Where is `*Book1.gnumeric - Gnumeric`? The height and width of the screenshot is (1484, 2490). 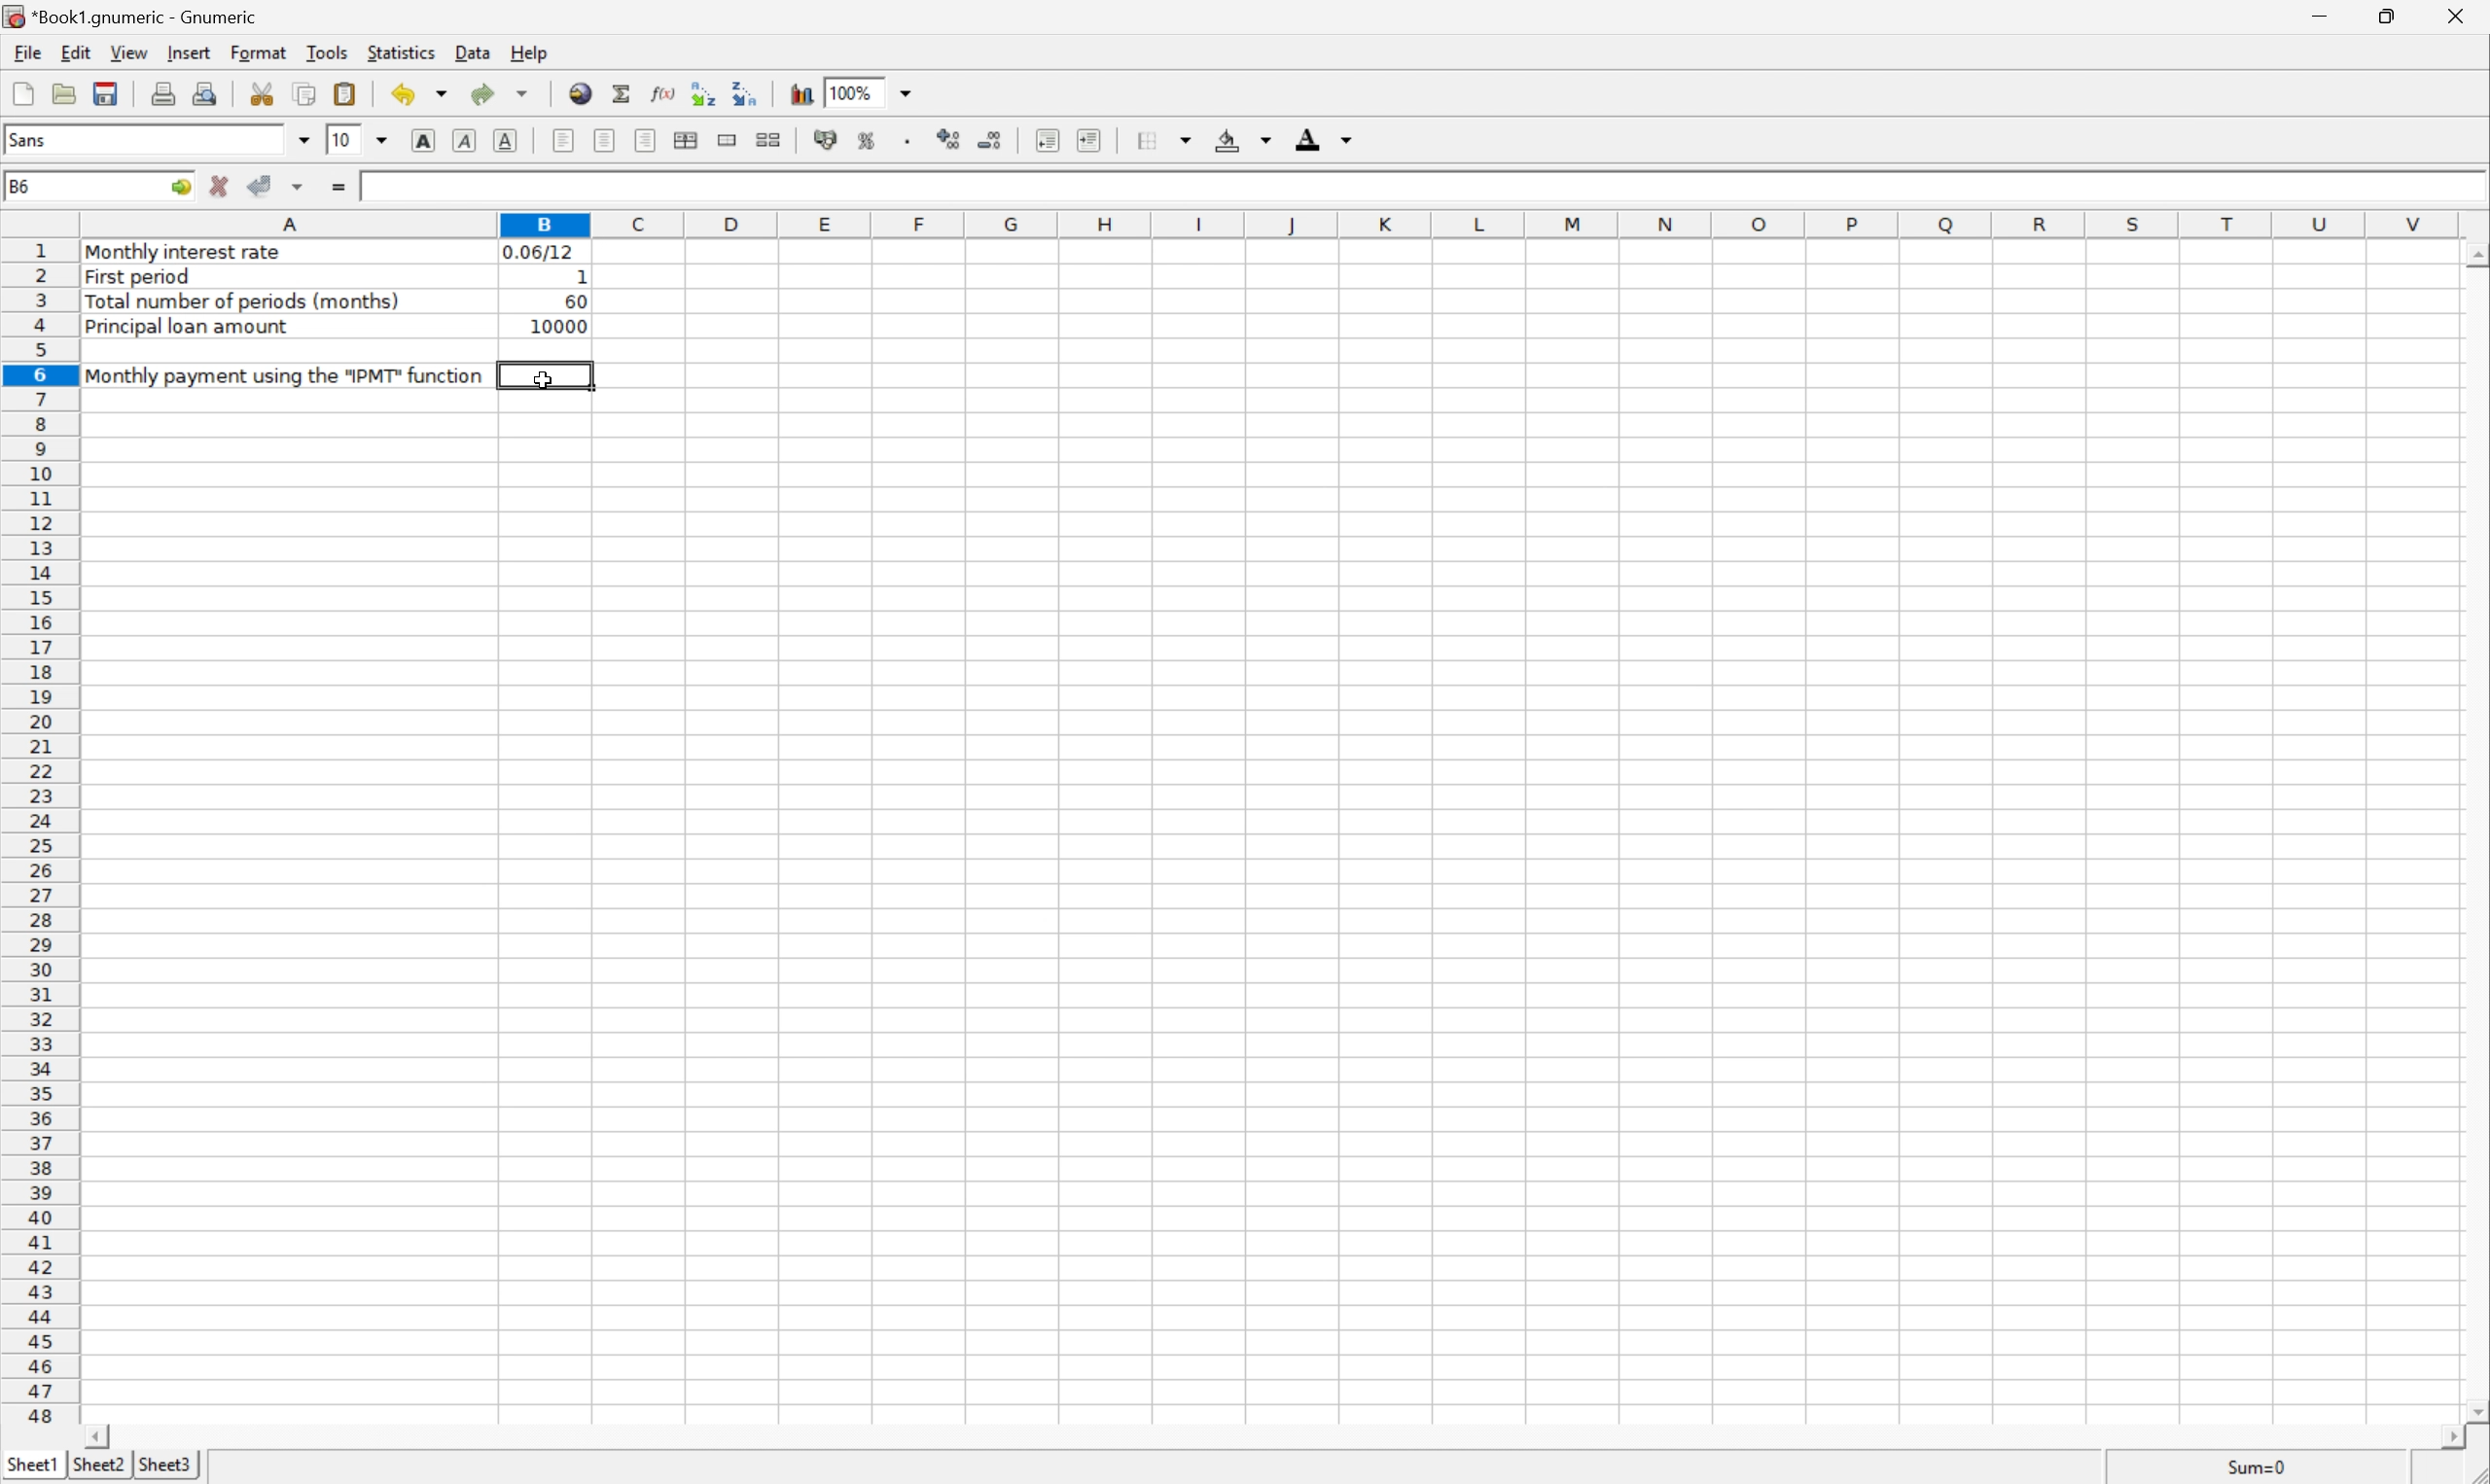 *Book1.gnumeric - Gnumeric is located at coordinates (139, 16).